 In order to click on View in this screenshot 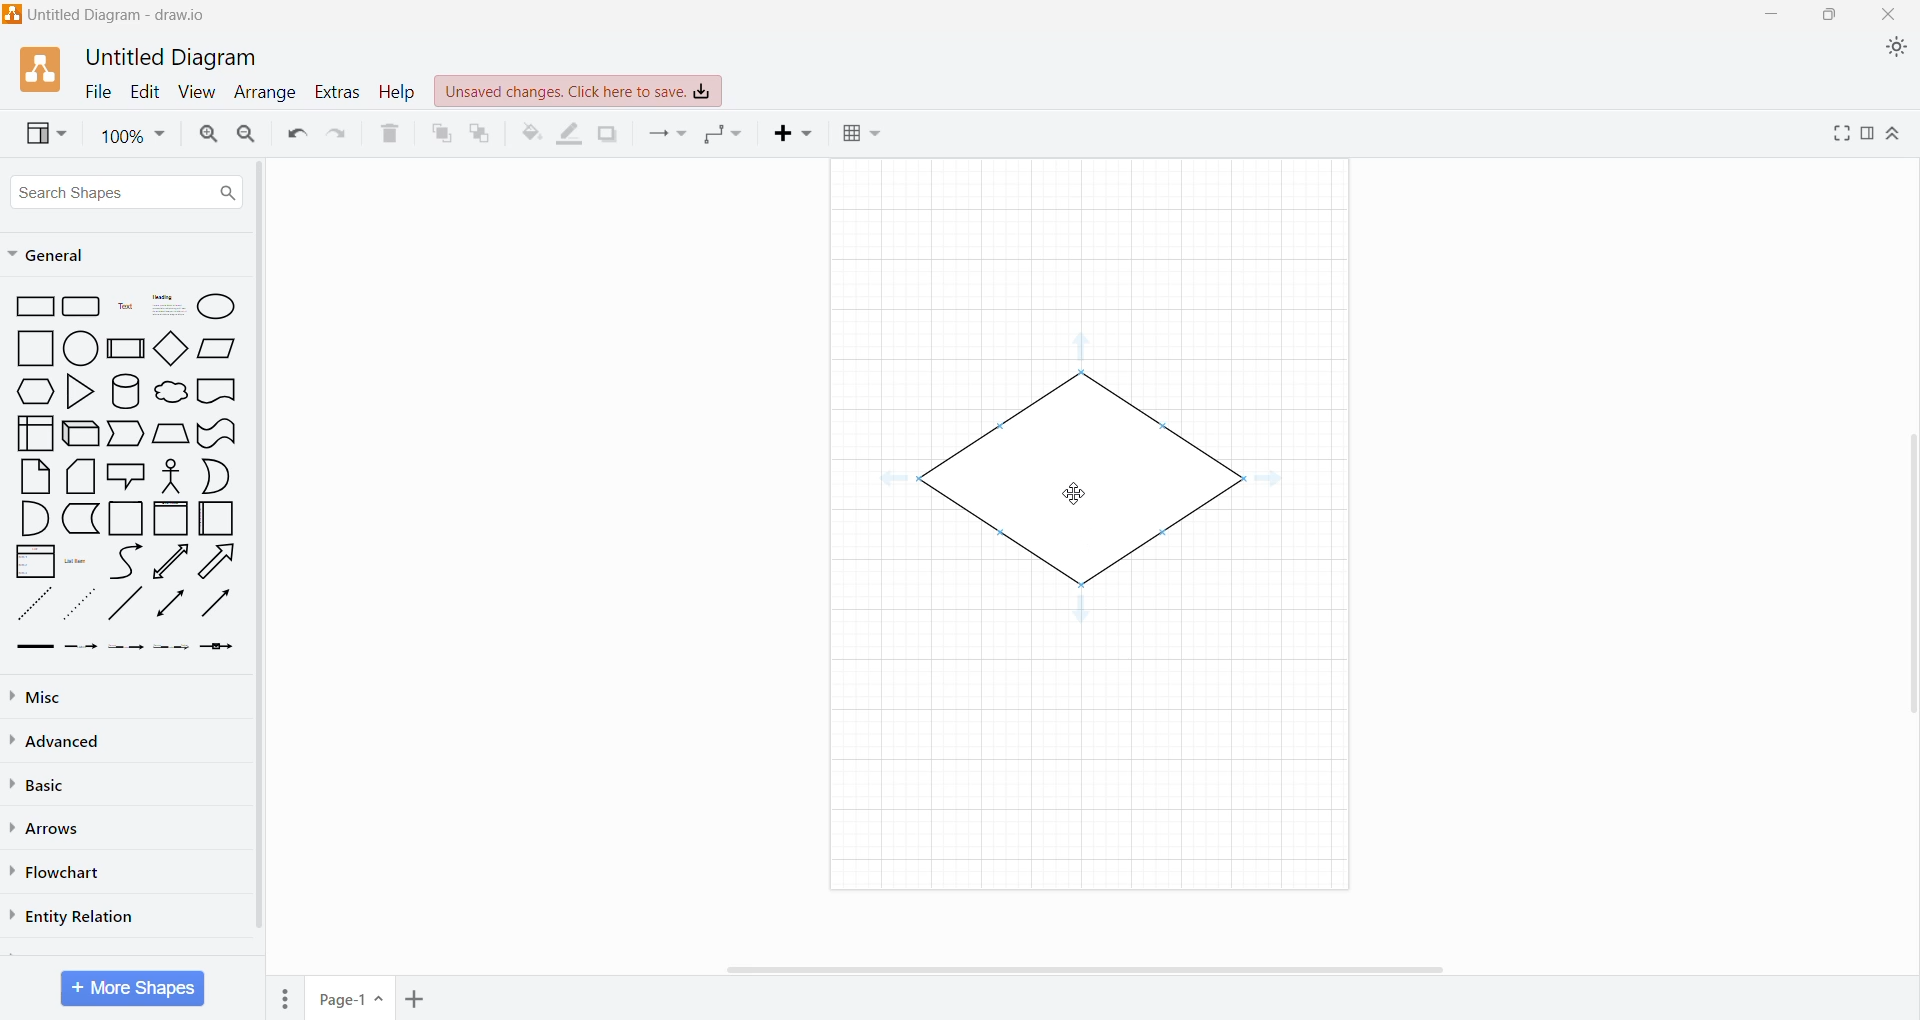, I will do `click(195, 93)`.